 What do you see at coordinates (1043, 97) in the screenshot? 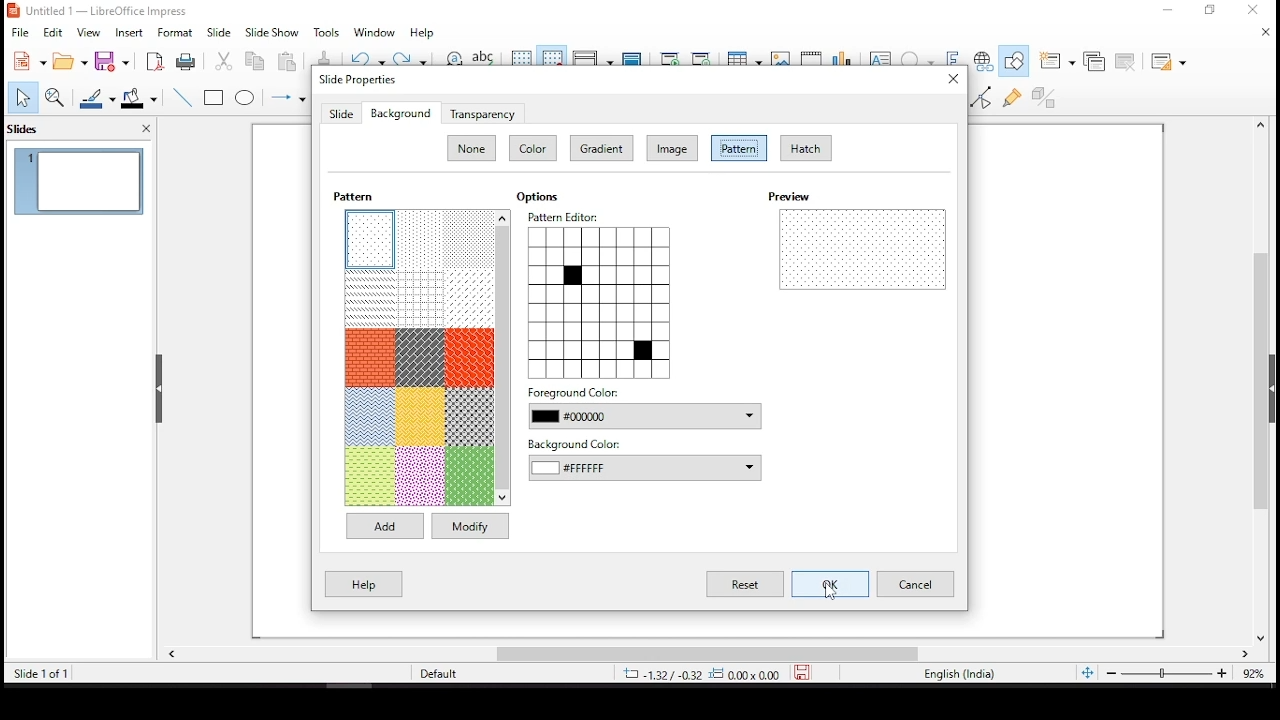
I see `toggle extrusion` at bounding box center [1043, 97].